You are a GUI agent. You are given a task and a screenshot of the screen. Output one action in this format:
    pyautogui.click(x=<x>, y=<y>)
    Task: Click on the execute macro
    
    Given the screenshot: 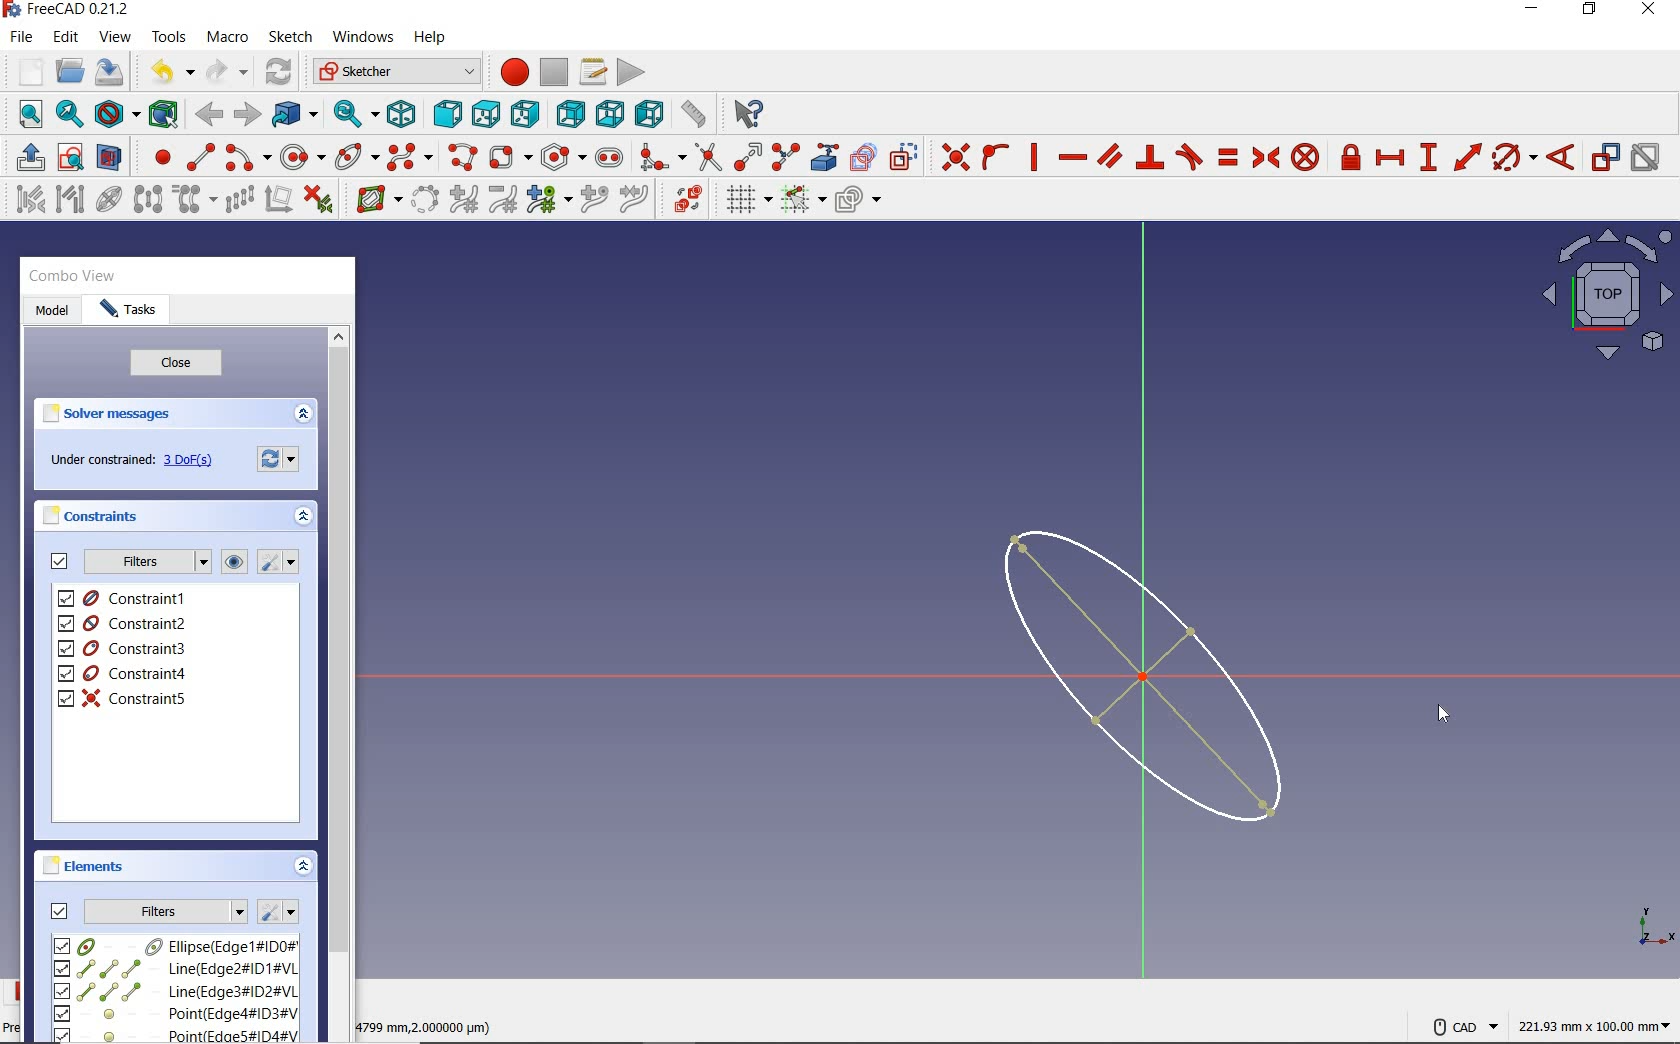 What is the action you would take?
    pyautogui.click(x=632, y=70)
    